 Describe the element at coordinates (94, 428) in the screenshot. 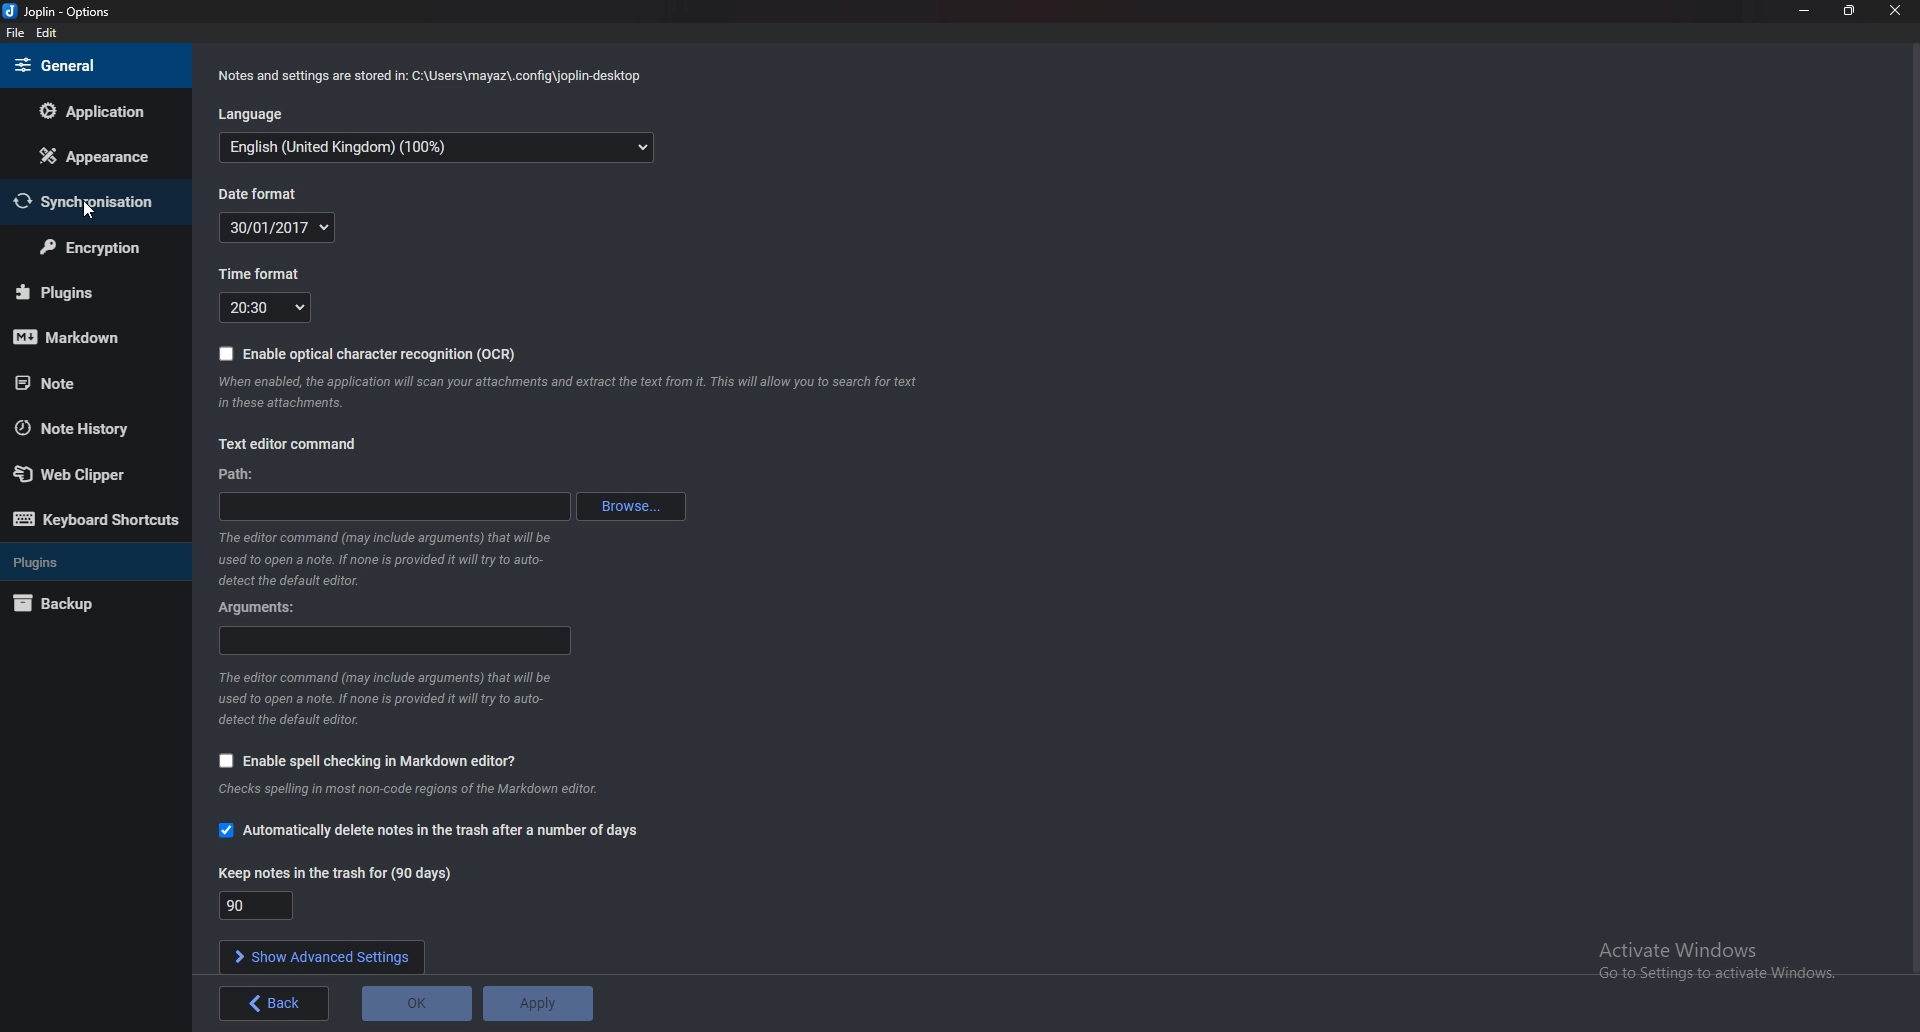

I see `Note history` at that location.